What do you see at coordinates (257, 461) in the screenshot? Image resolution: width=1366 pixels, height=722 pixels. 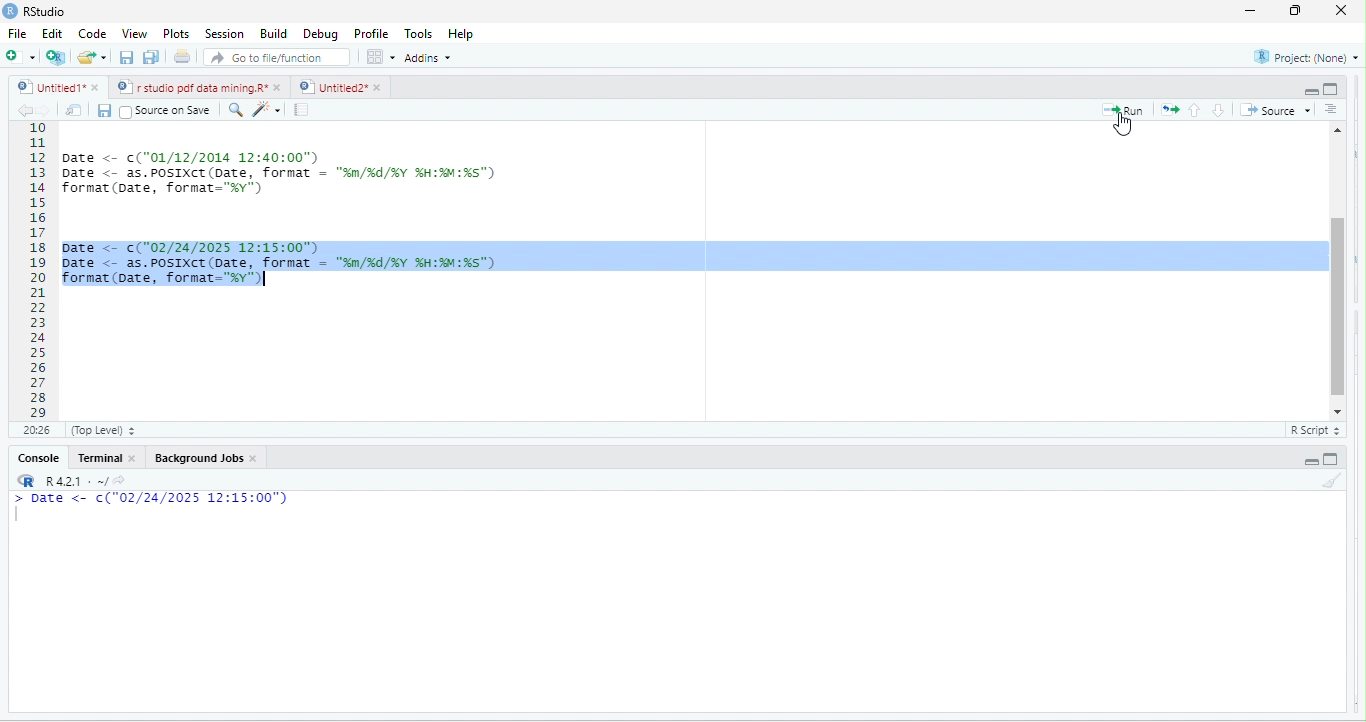 I see `close` at bounding box center [257, 461].